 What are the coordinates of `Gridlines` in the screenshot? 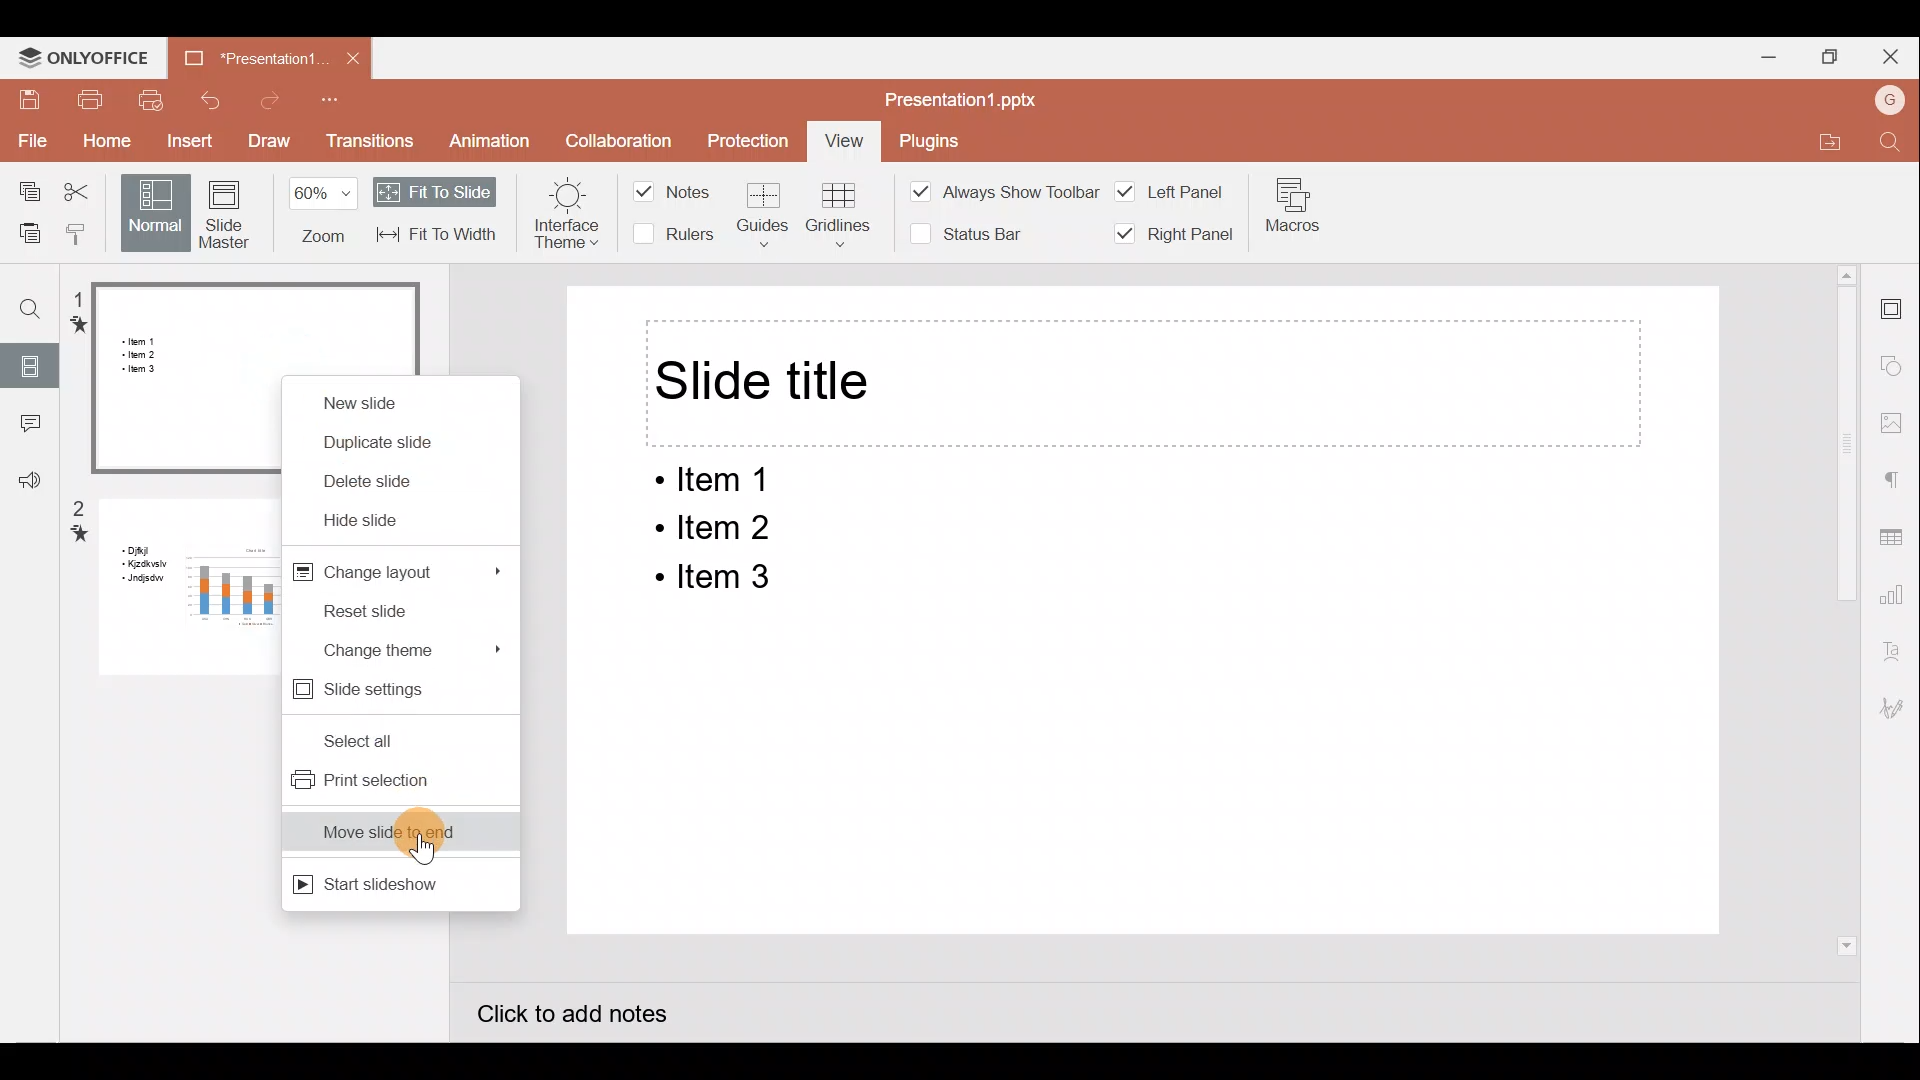 It's located at (842, 210).